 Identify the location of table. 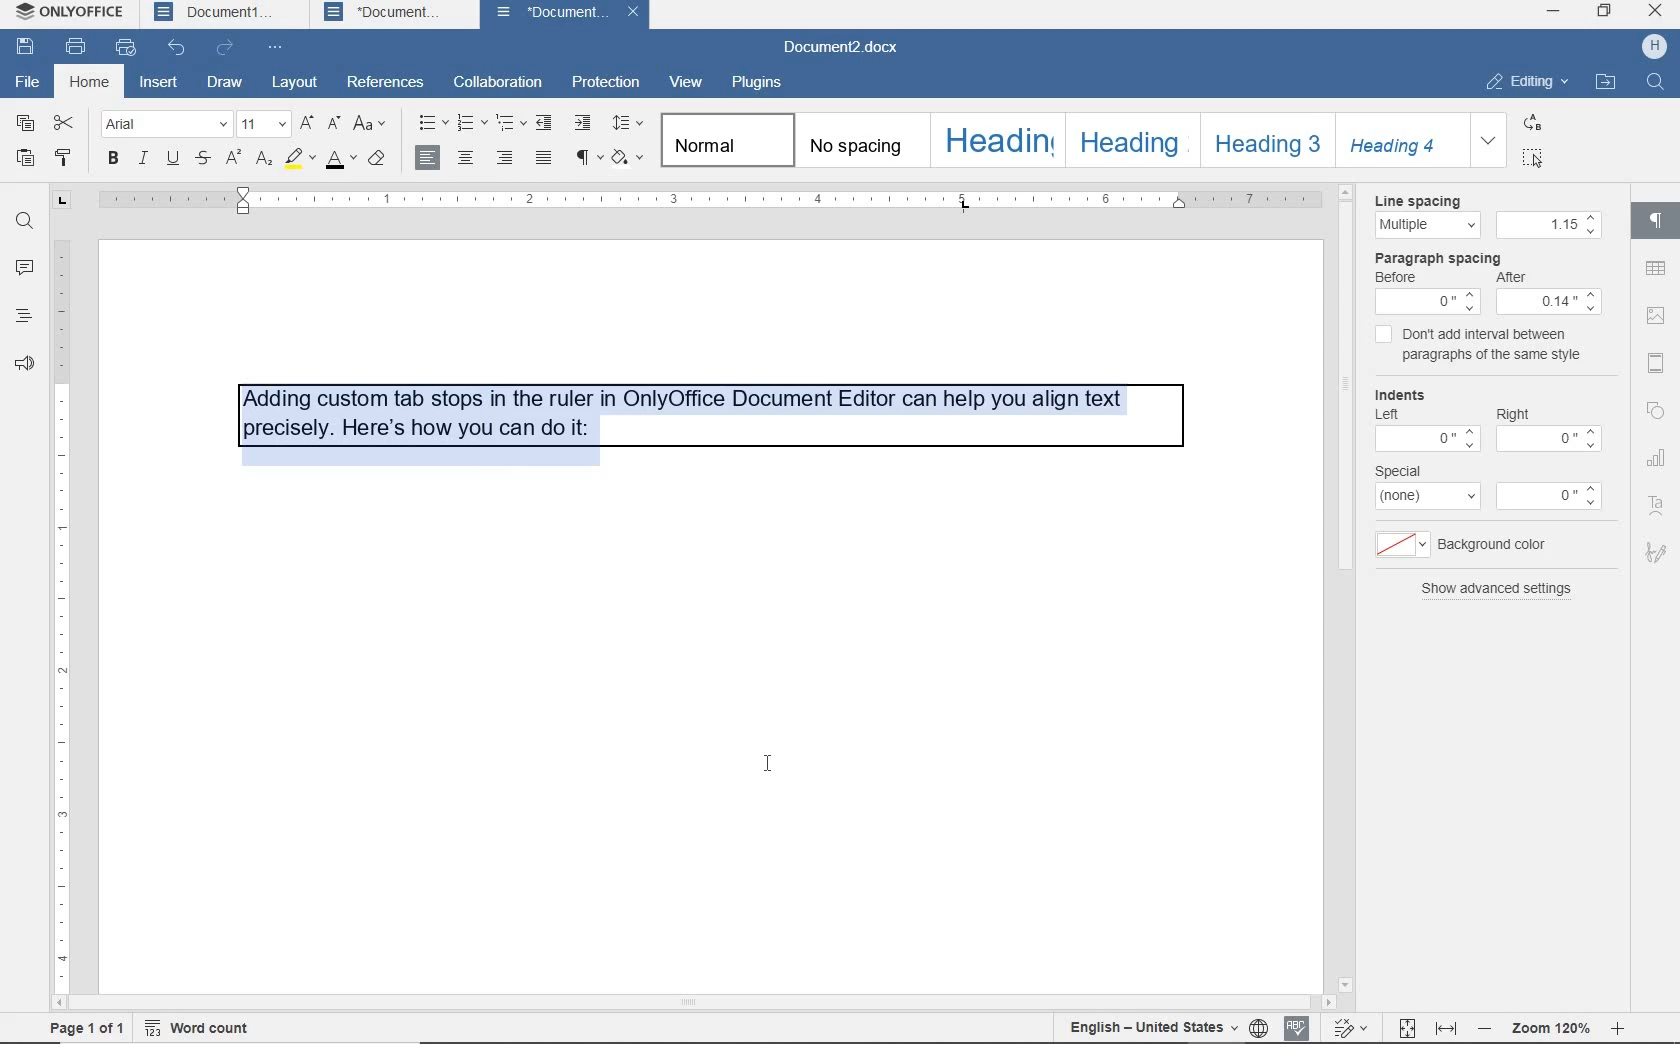
(1656, 268).